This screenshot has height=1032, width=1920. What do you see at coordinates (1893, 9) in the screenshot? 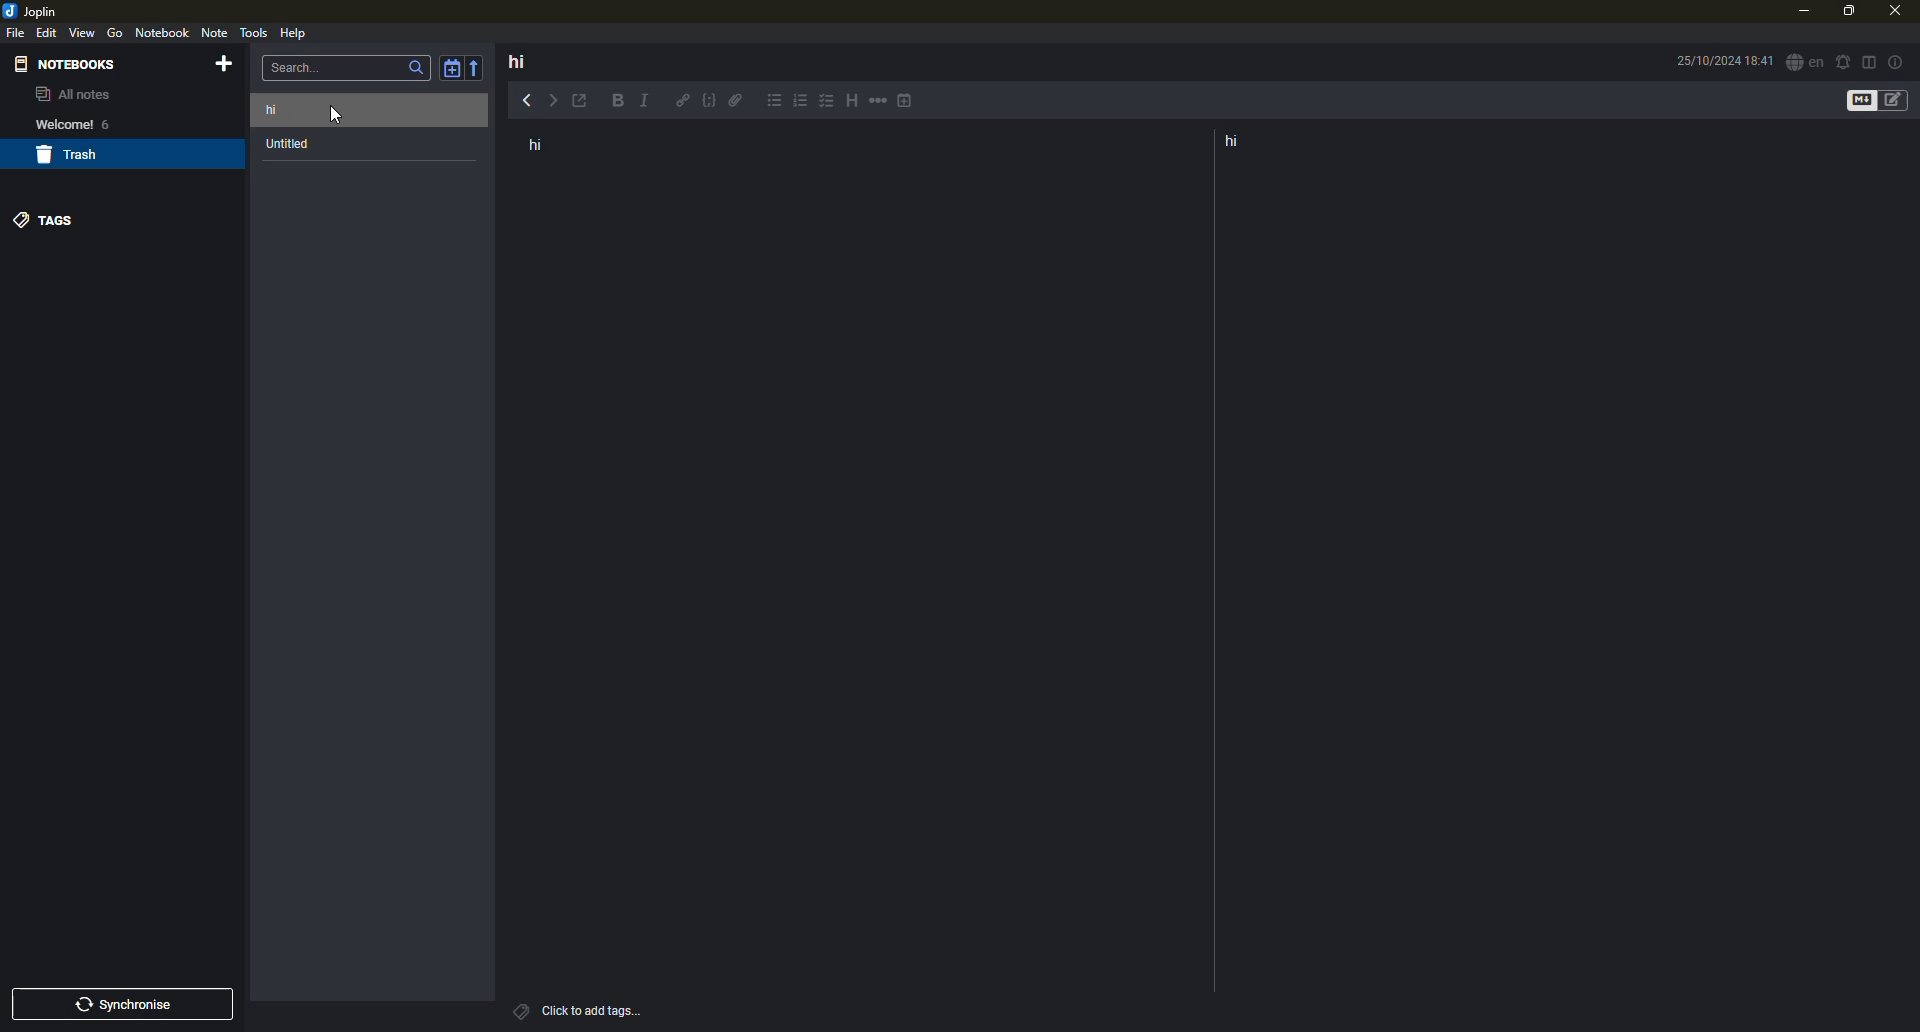
I see `close` at bounding box center [1893, 9].